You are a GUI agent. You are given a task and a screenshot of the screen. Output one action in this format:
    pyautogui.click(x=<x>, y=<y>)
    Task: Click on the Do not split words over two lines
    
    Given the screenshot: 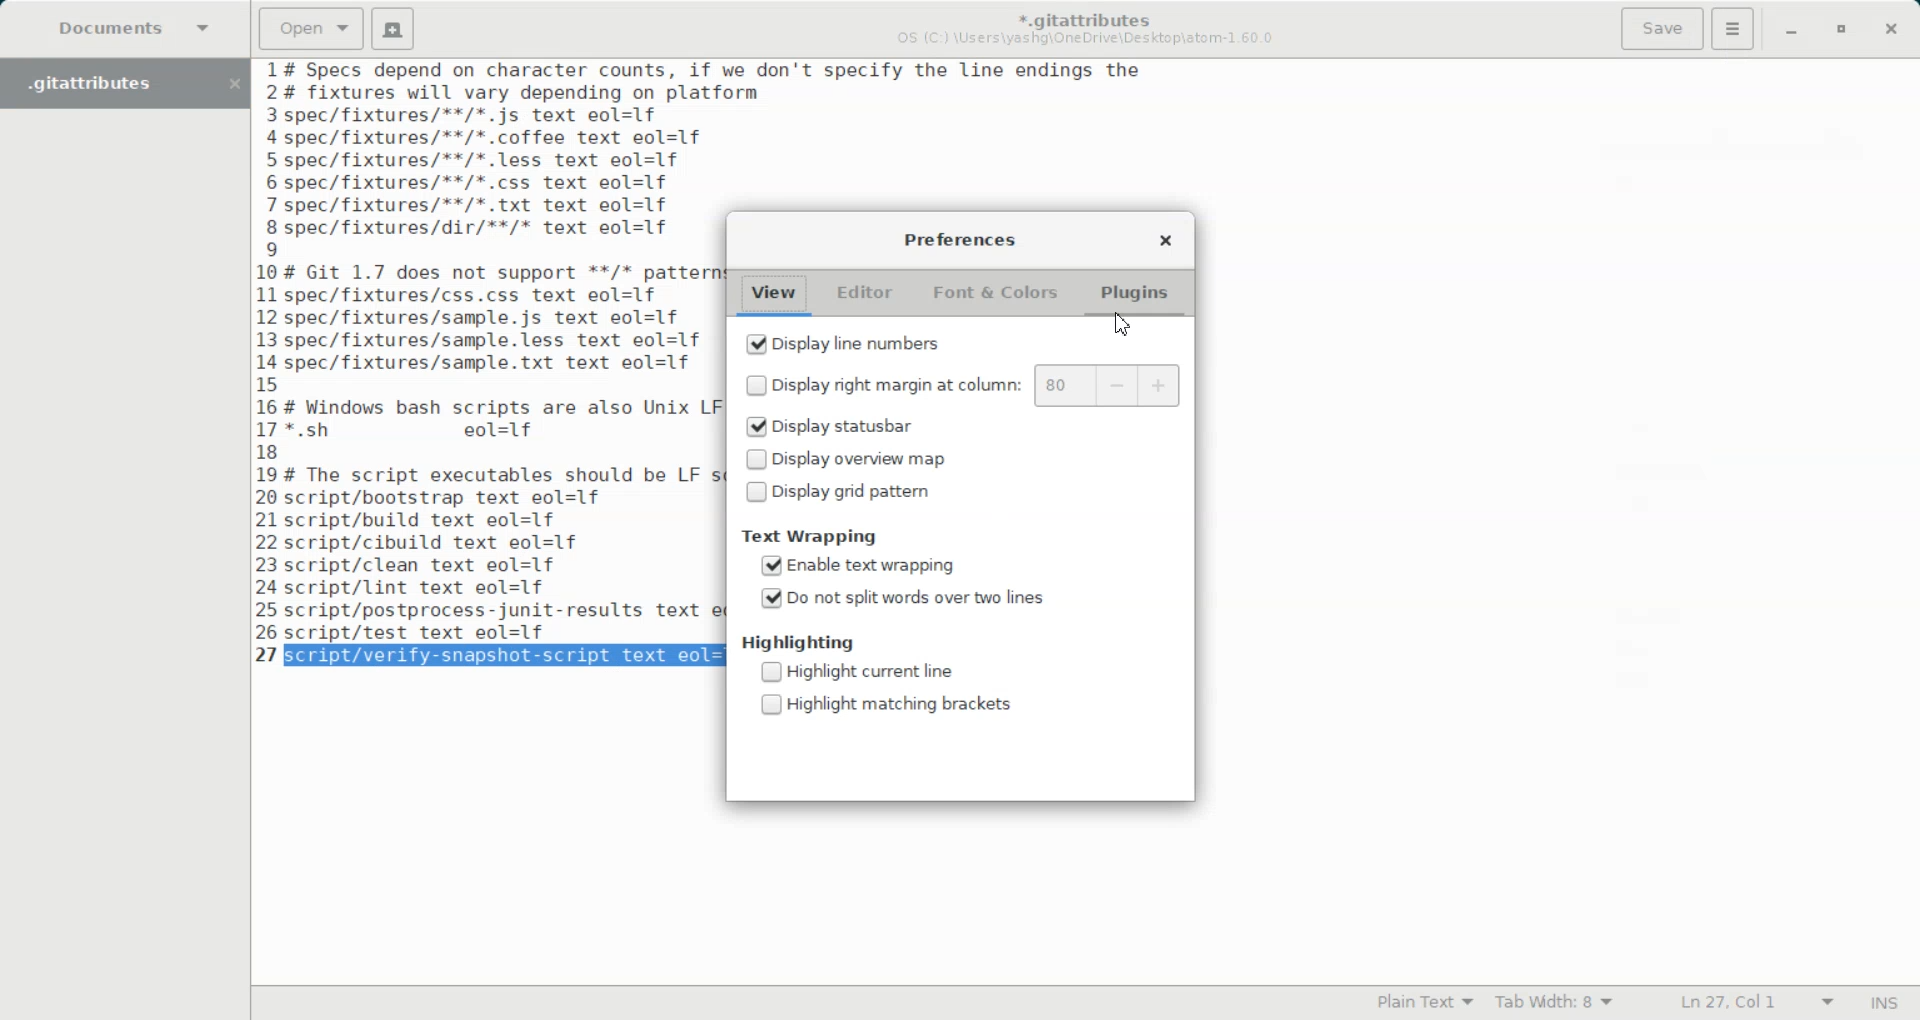 What is the action you would take?
    pyautogui.click(x=903, y=599)
    